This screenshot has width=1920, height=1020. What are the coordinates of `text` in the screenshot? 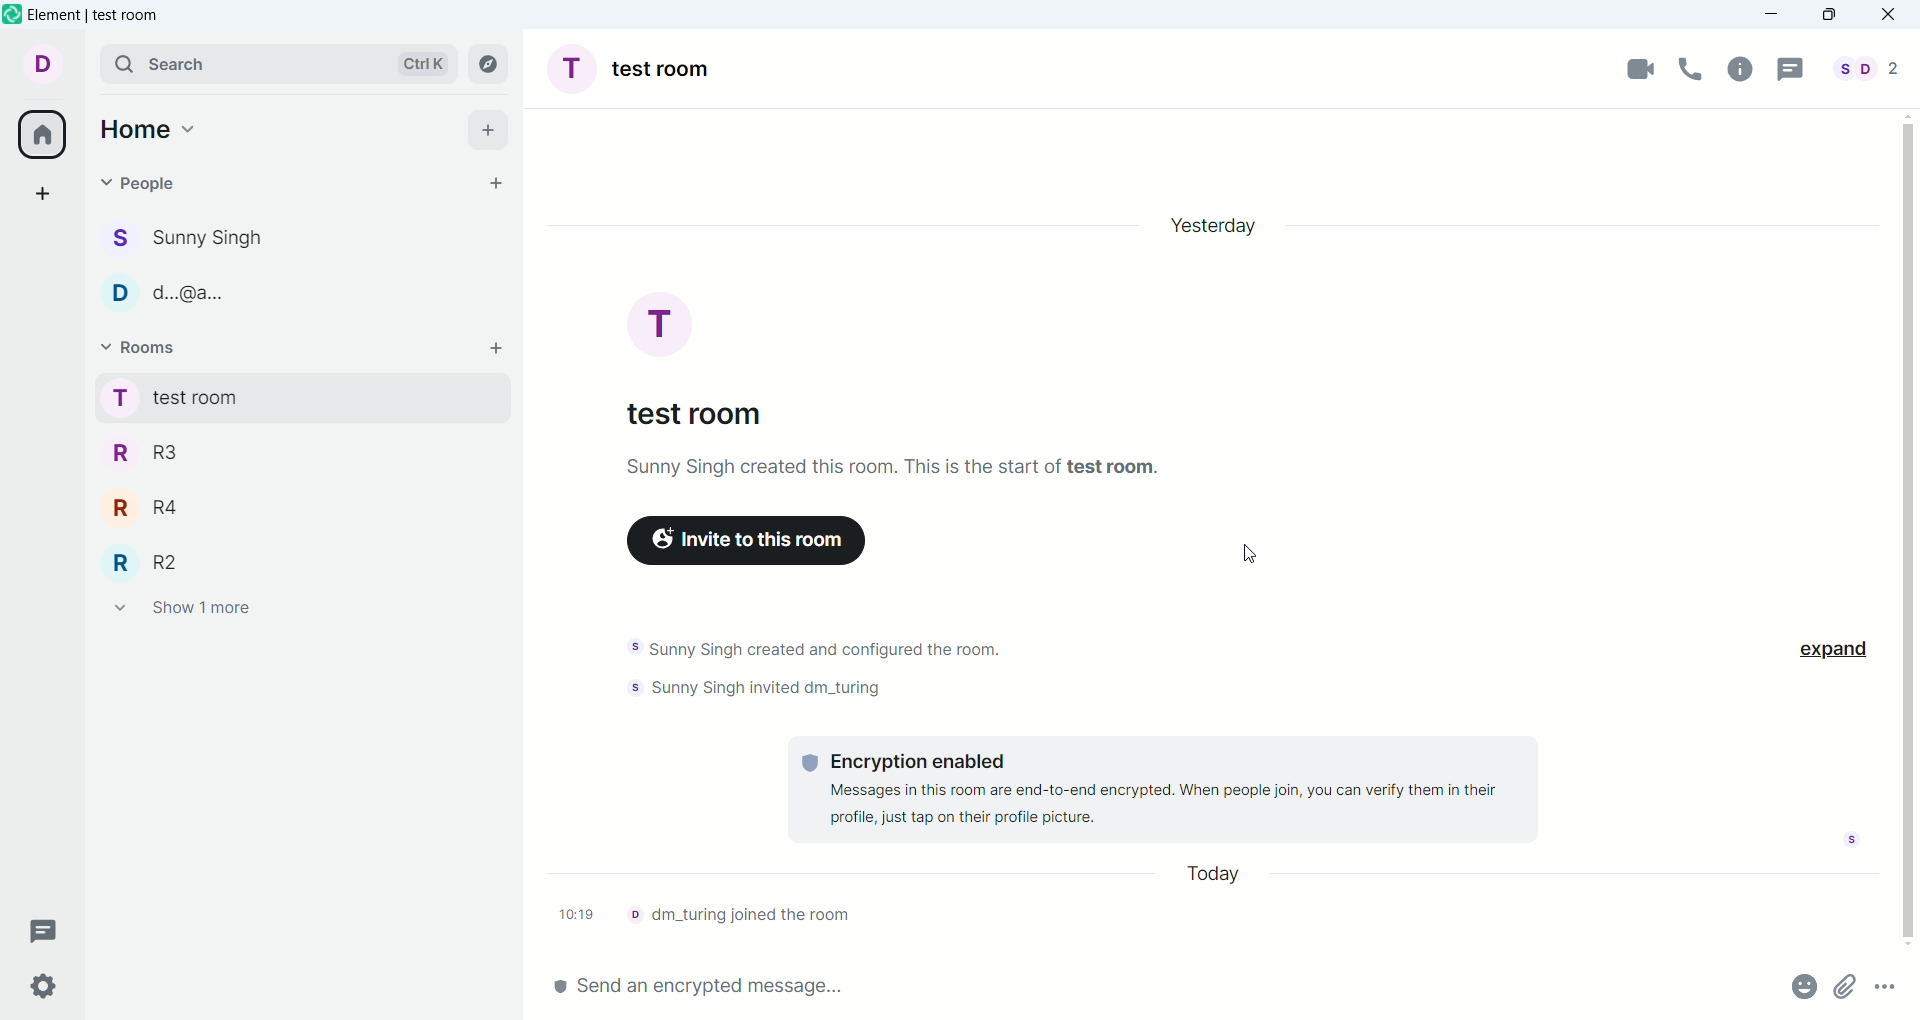 It's located at (1151, 790).